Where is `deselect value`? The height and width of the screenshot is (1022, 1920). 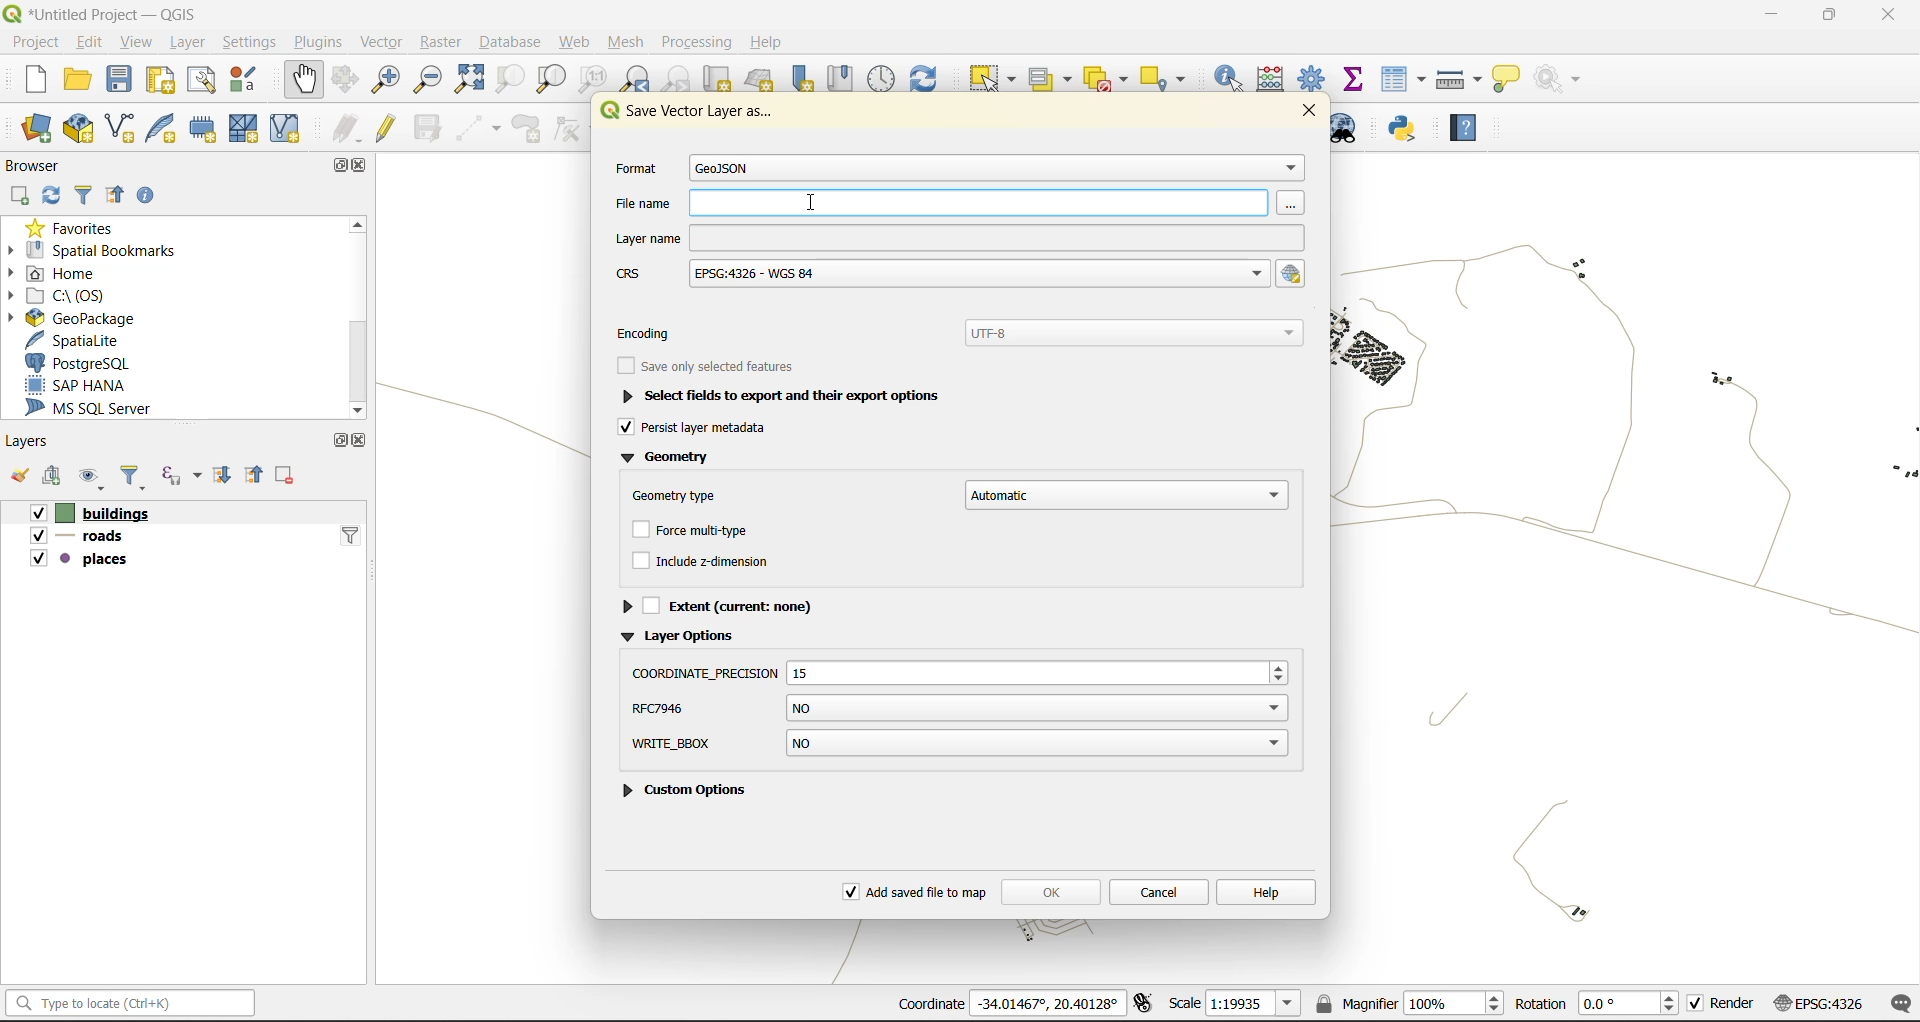 deselect value is located at coordinates (1110, 80).